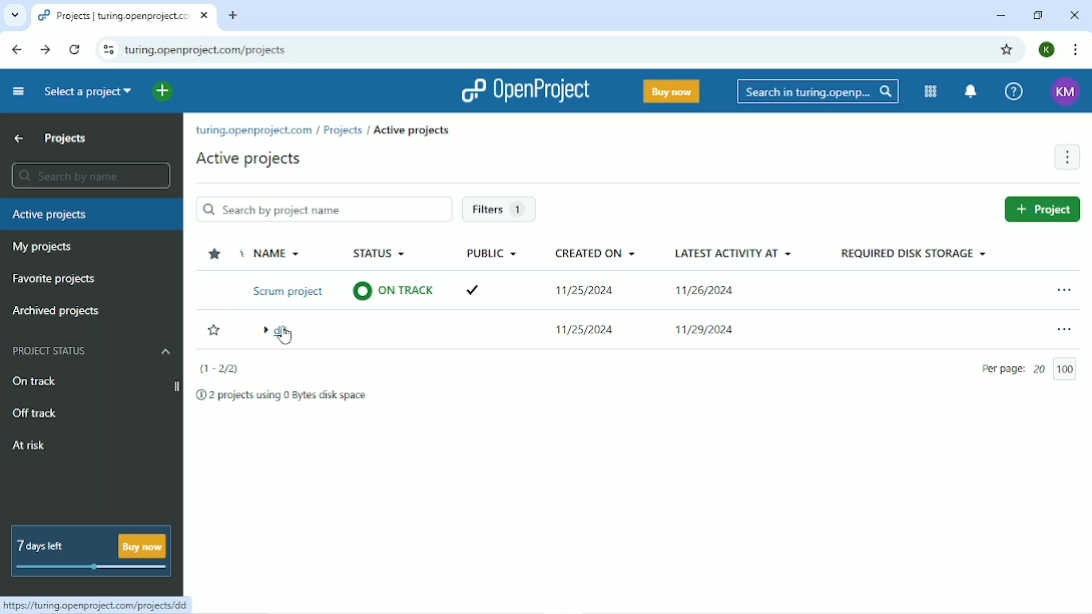 The image size is (1092, 614). Describe the element at coordinates (590, 254) in the screenshot. I see `Created on` at that location.